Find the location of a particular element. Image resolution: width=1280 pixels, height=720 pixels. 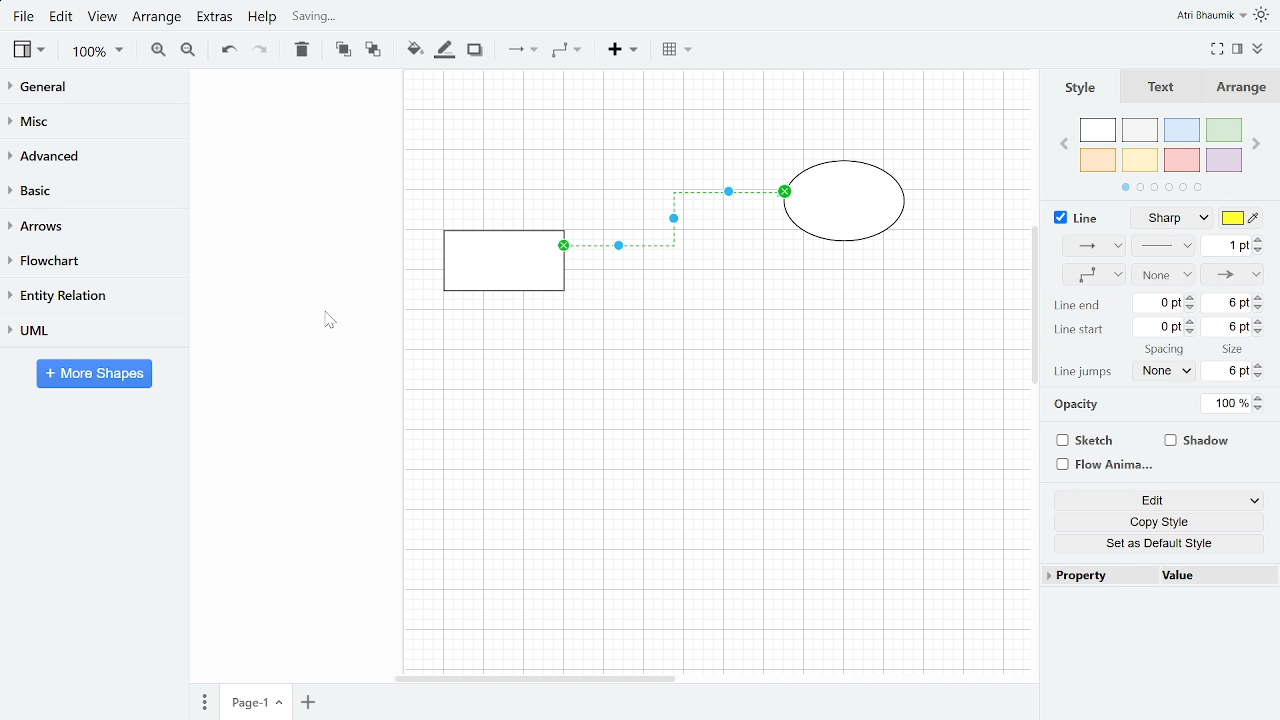

Connection is located at coordinates (1088, 246).